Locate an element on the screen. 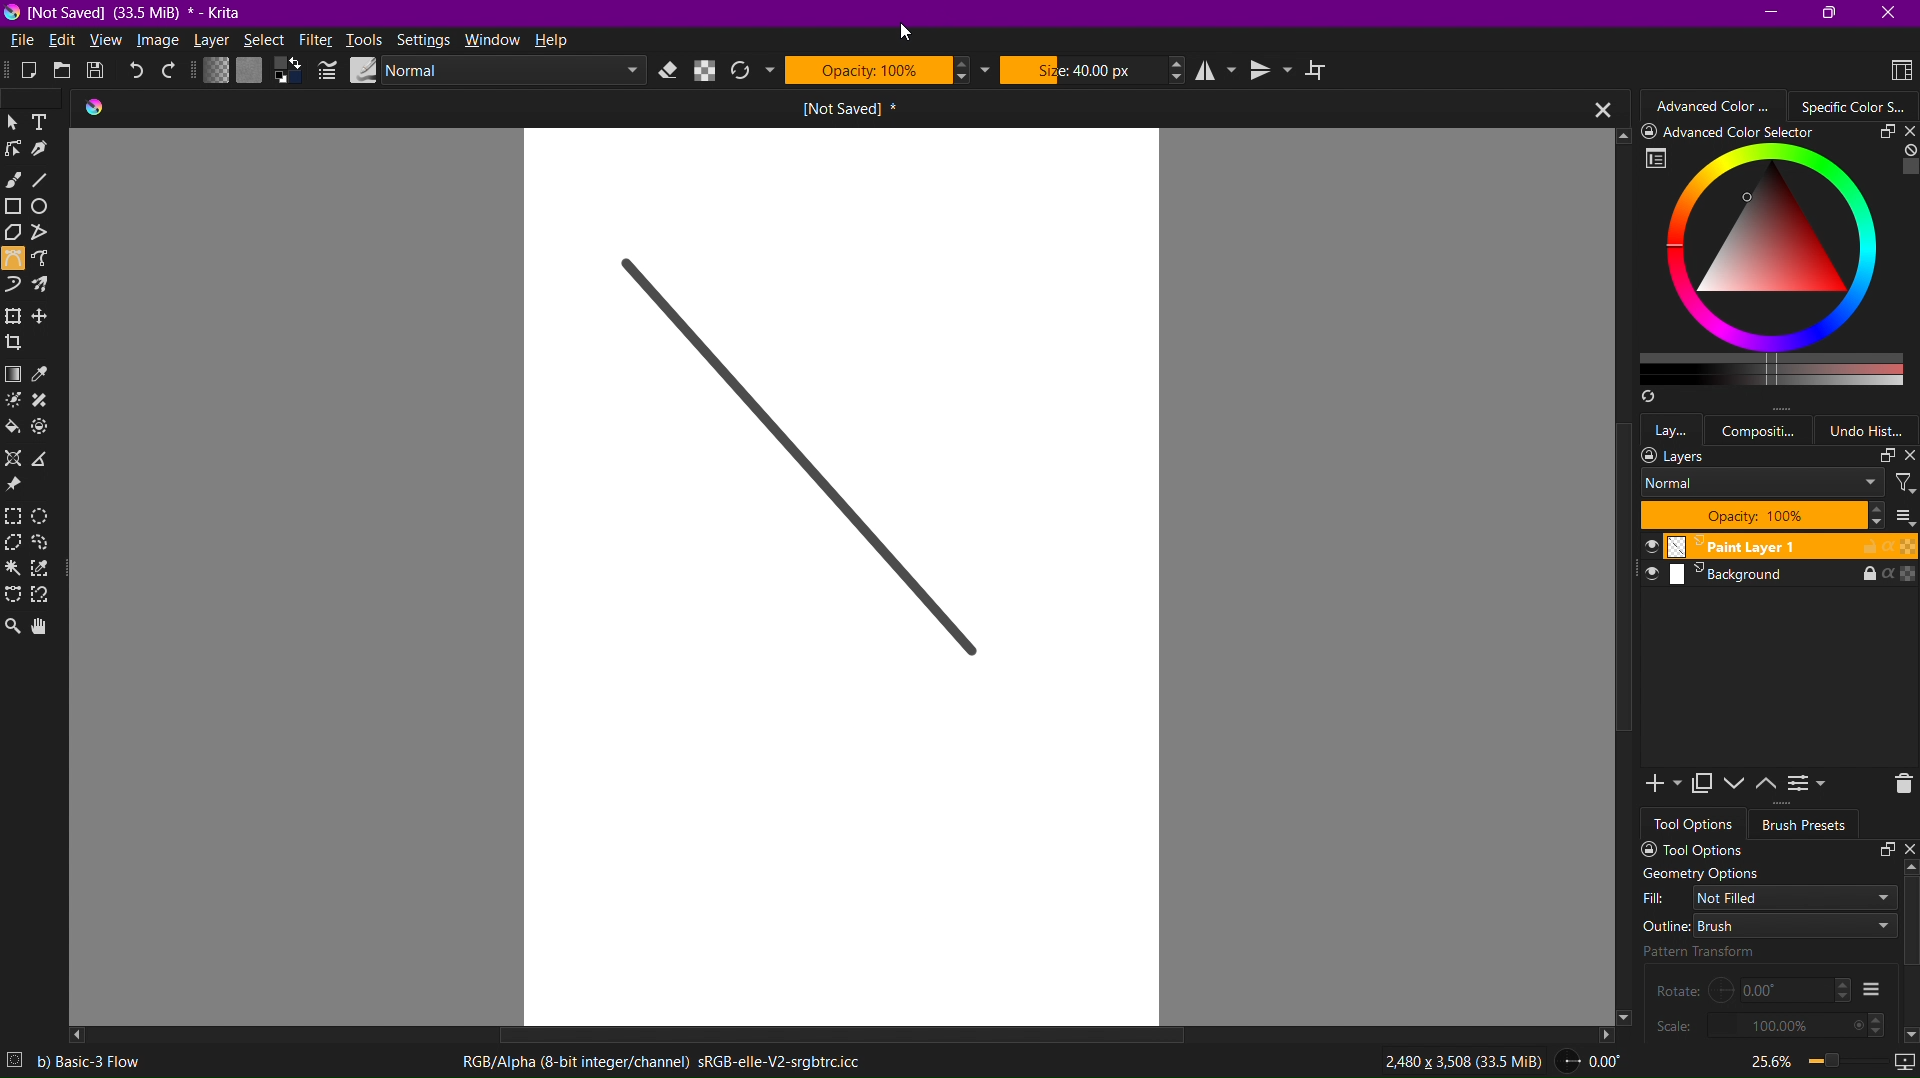  canvas is located at coordinates (839, 576).